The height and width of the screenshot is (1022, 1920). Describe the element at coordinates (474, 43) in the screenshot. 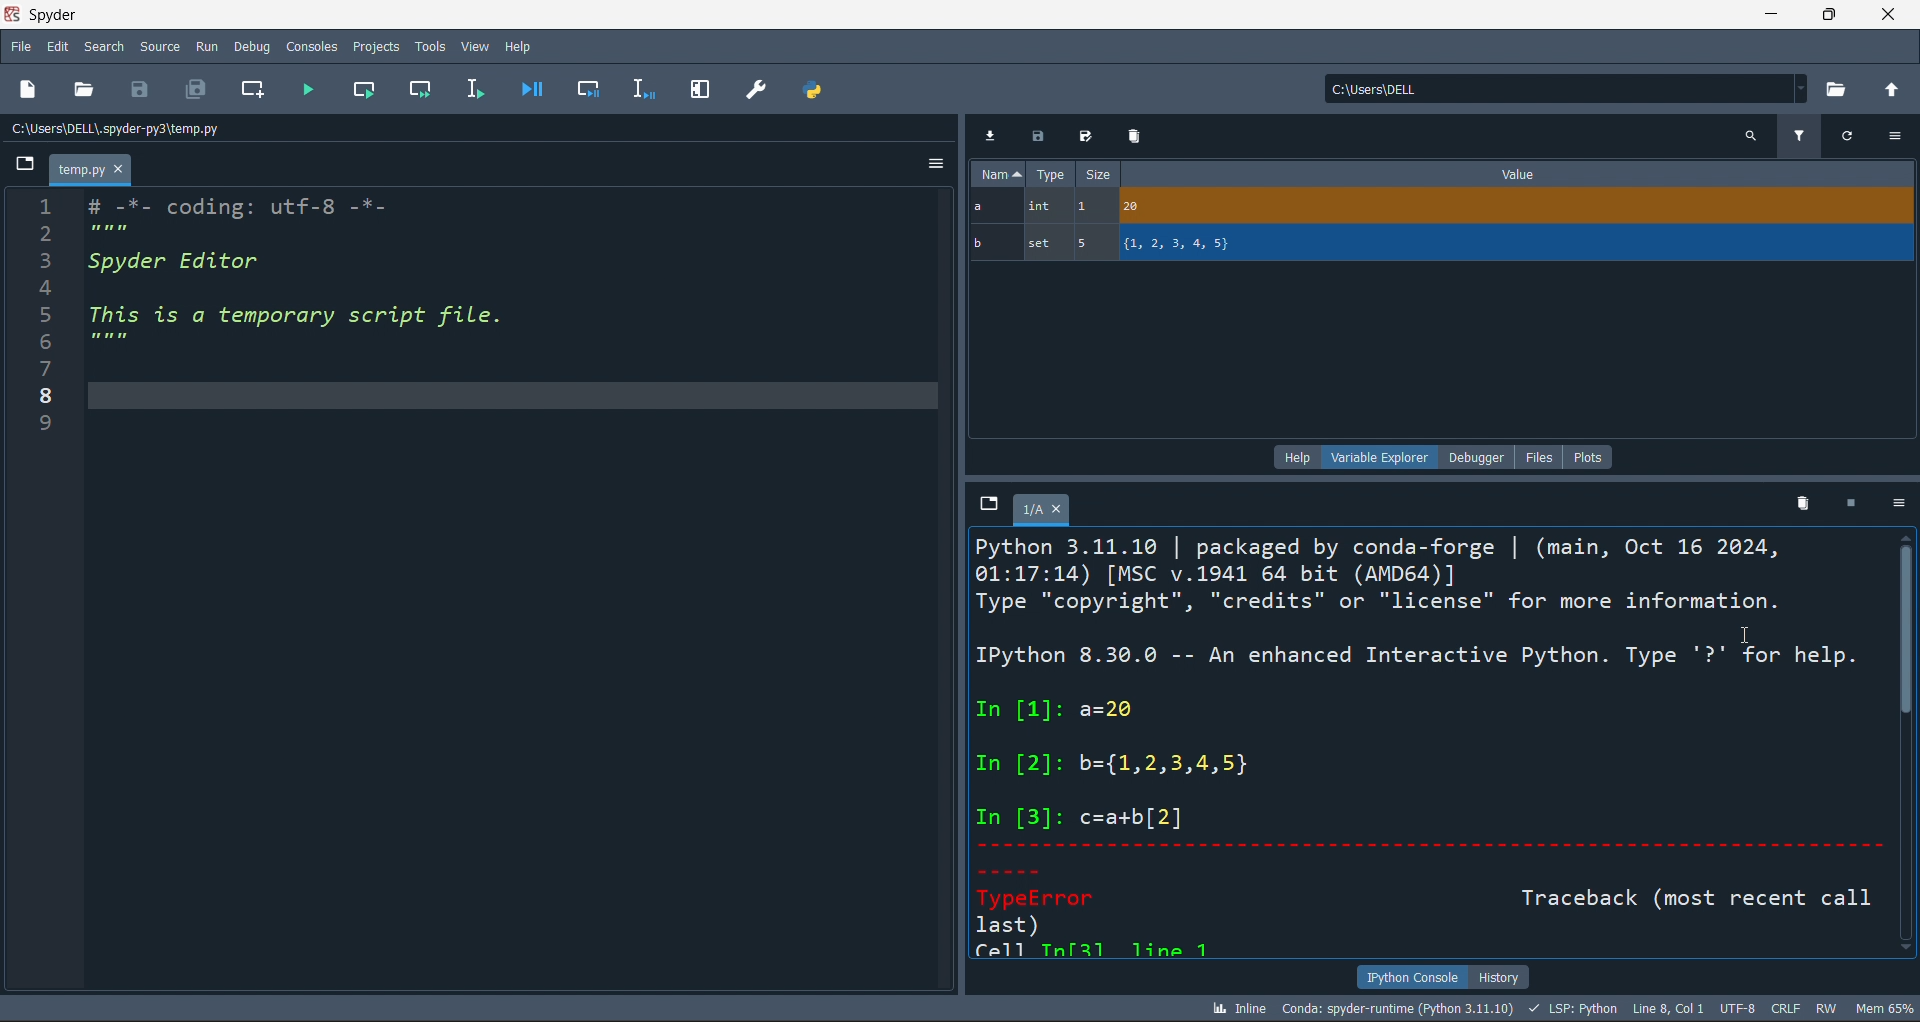

I see `view` at that location.